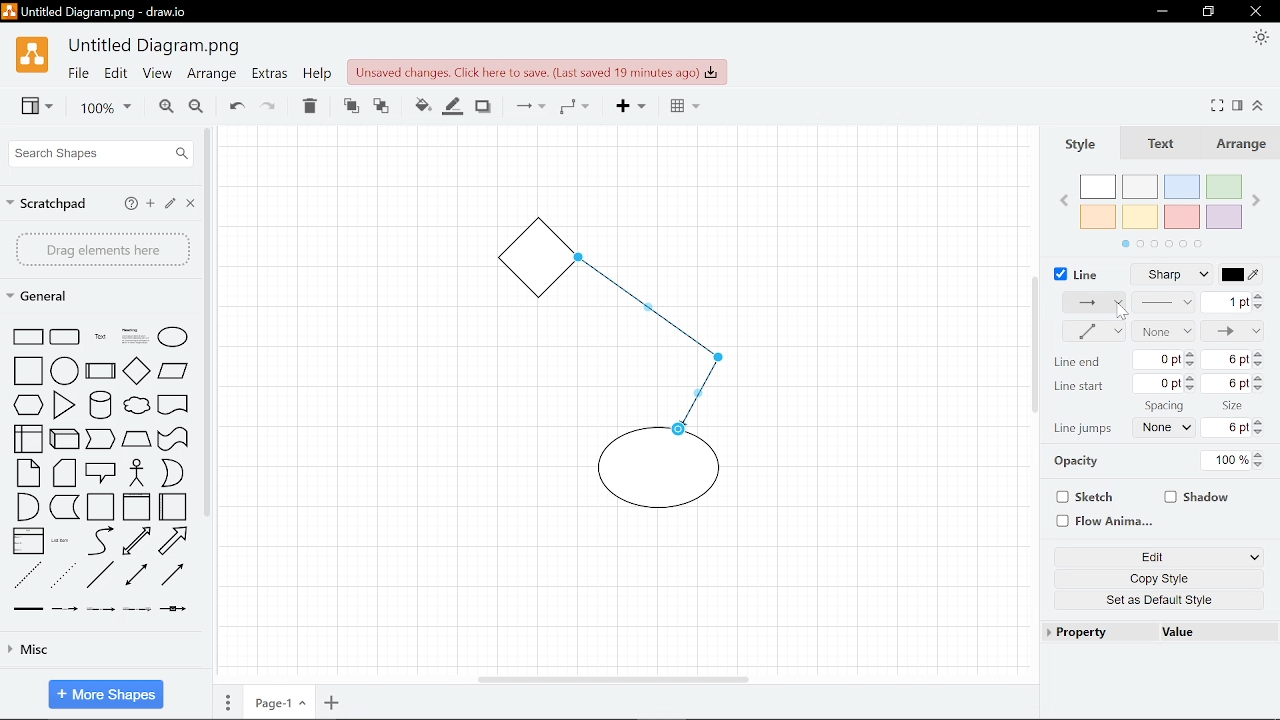 The width and height of the screenshot is (1280, 720). I want to click on To front, so click(350, 105).